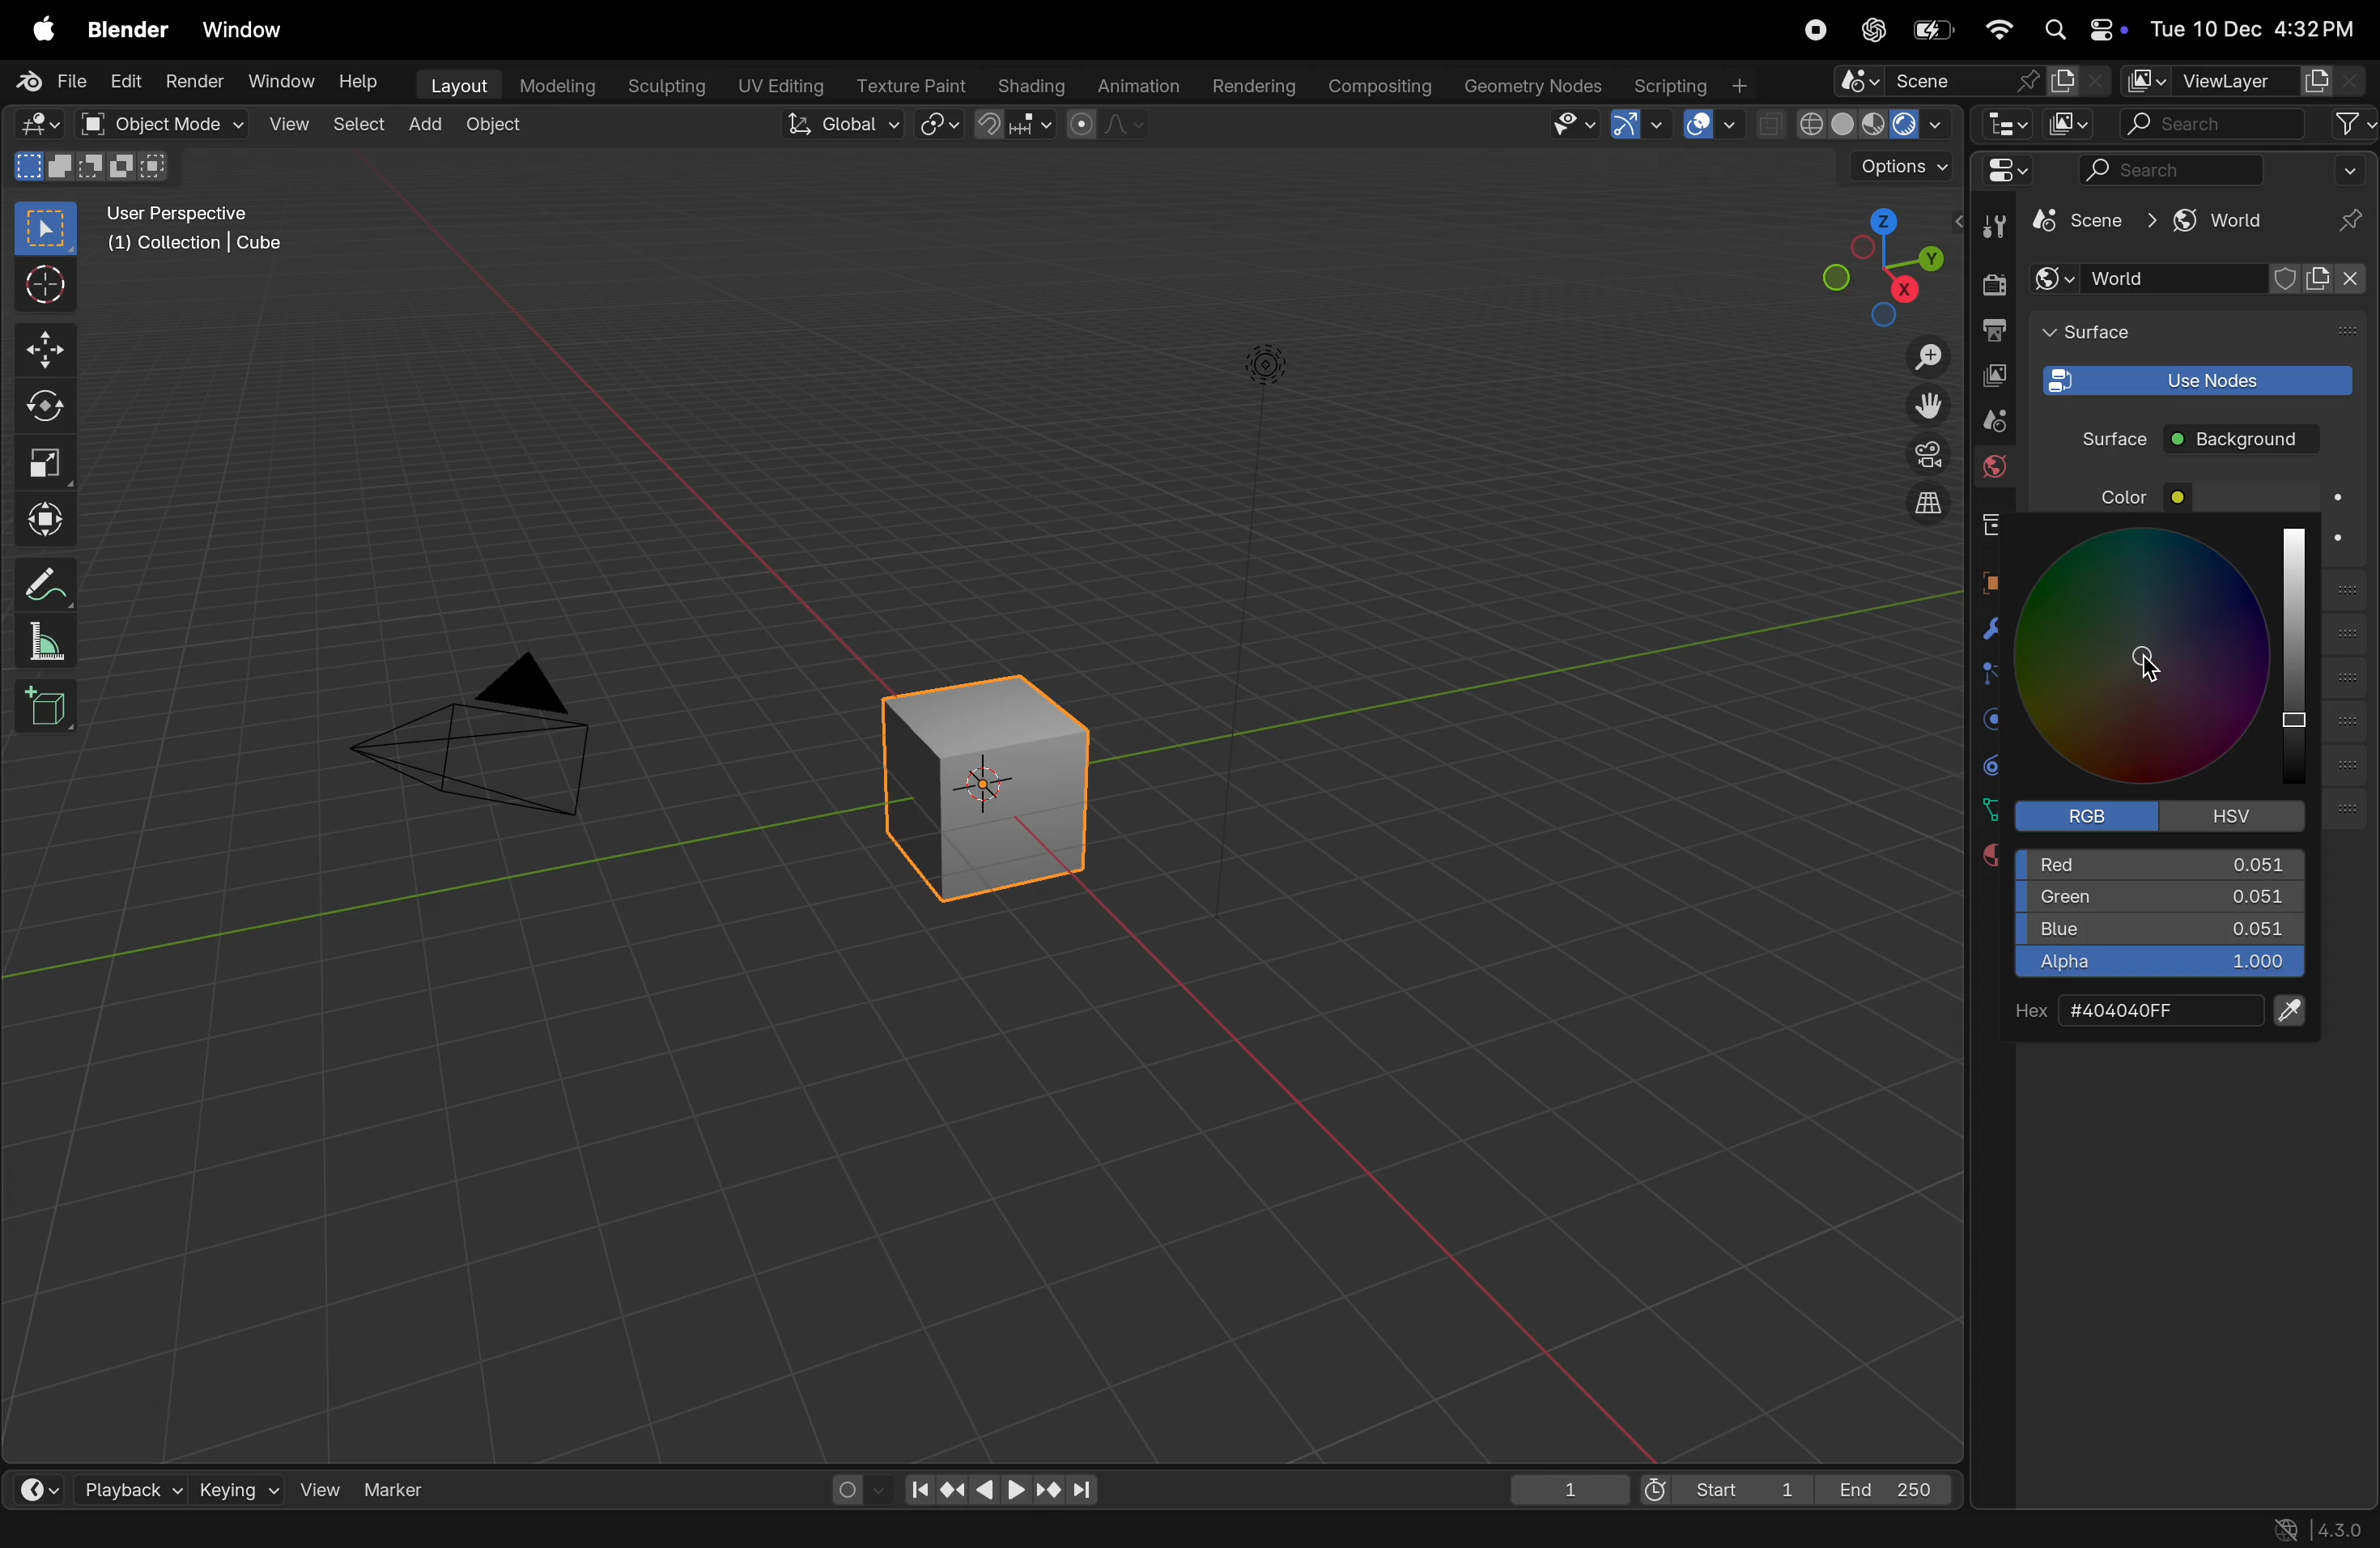  What do you see at coordinates (1986, 420) in the screenshot?
I see `scene` at bounding box center [1986, 420].